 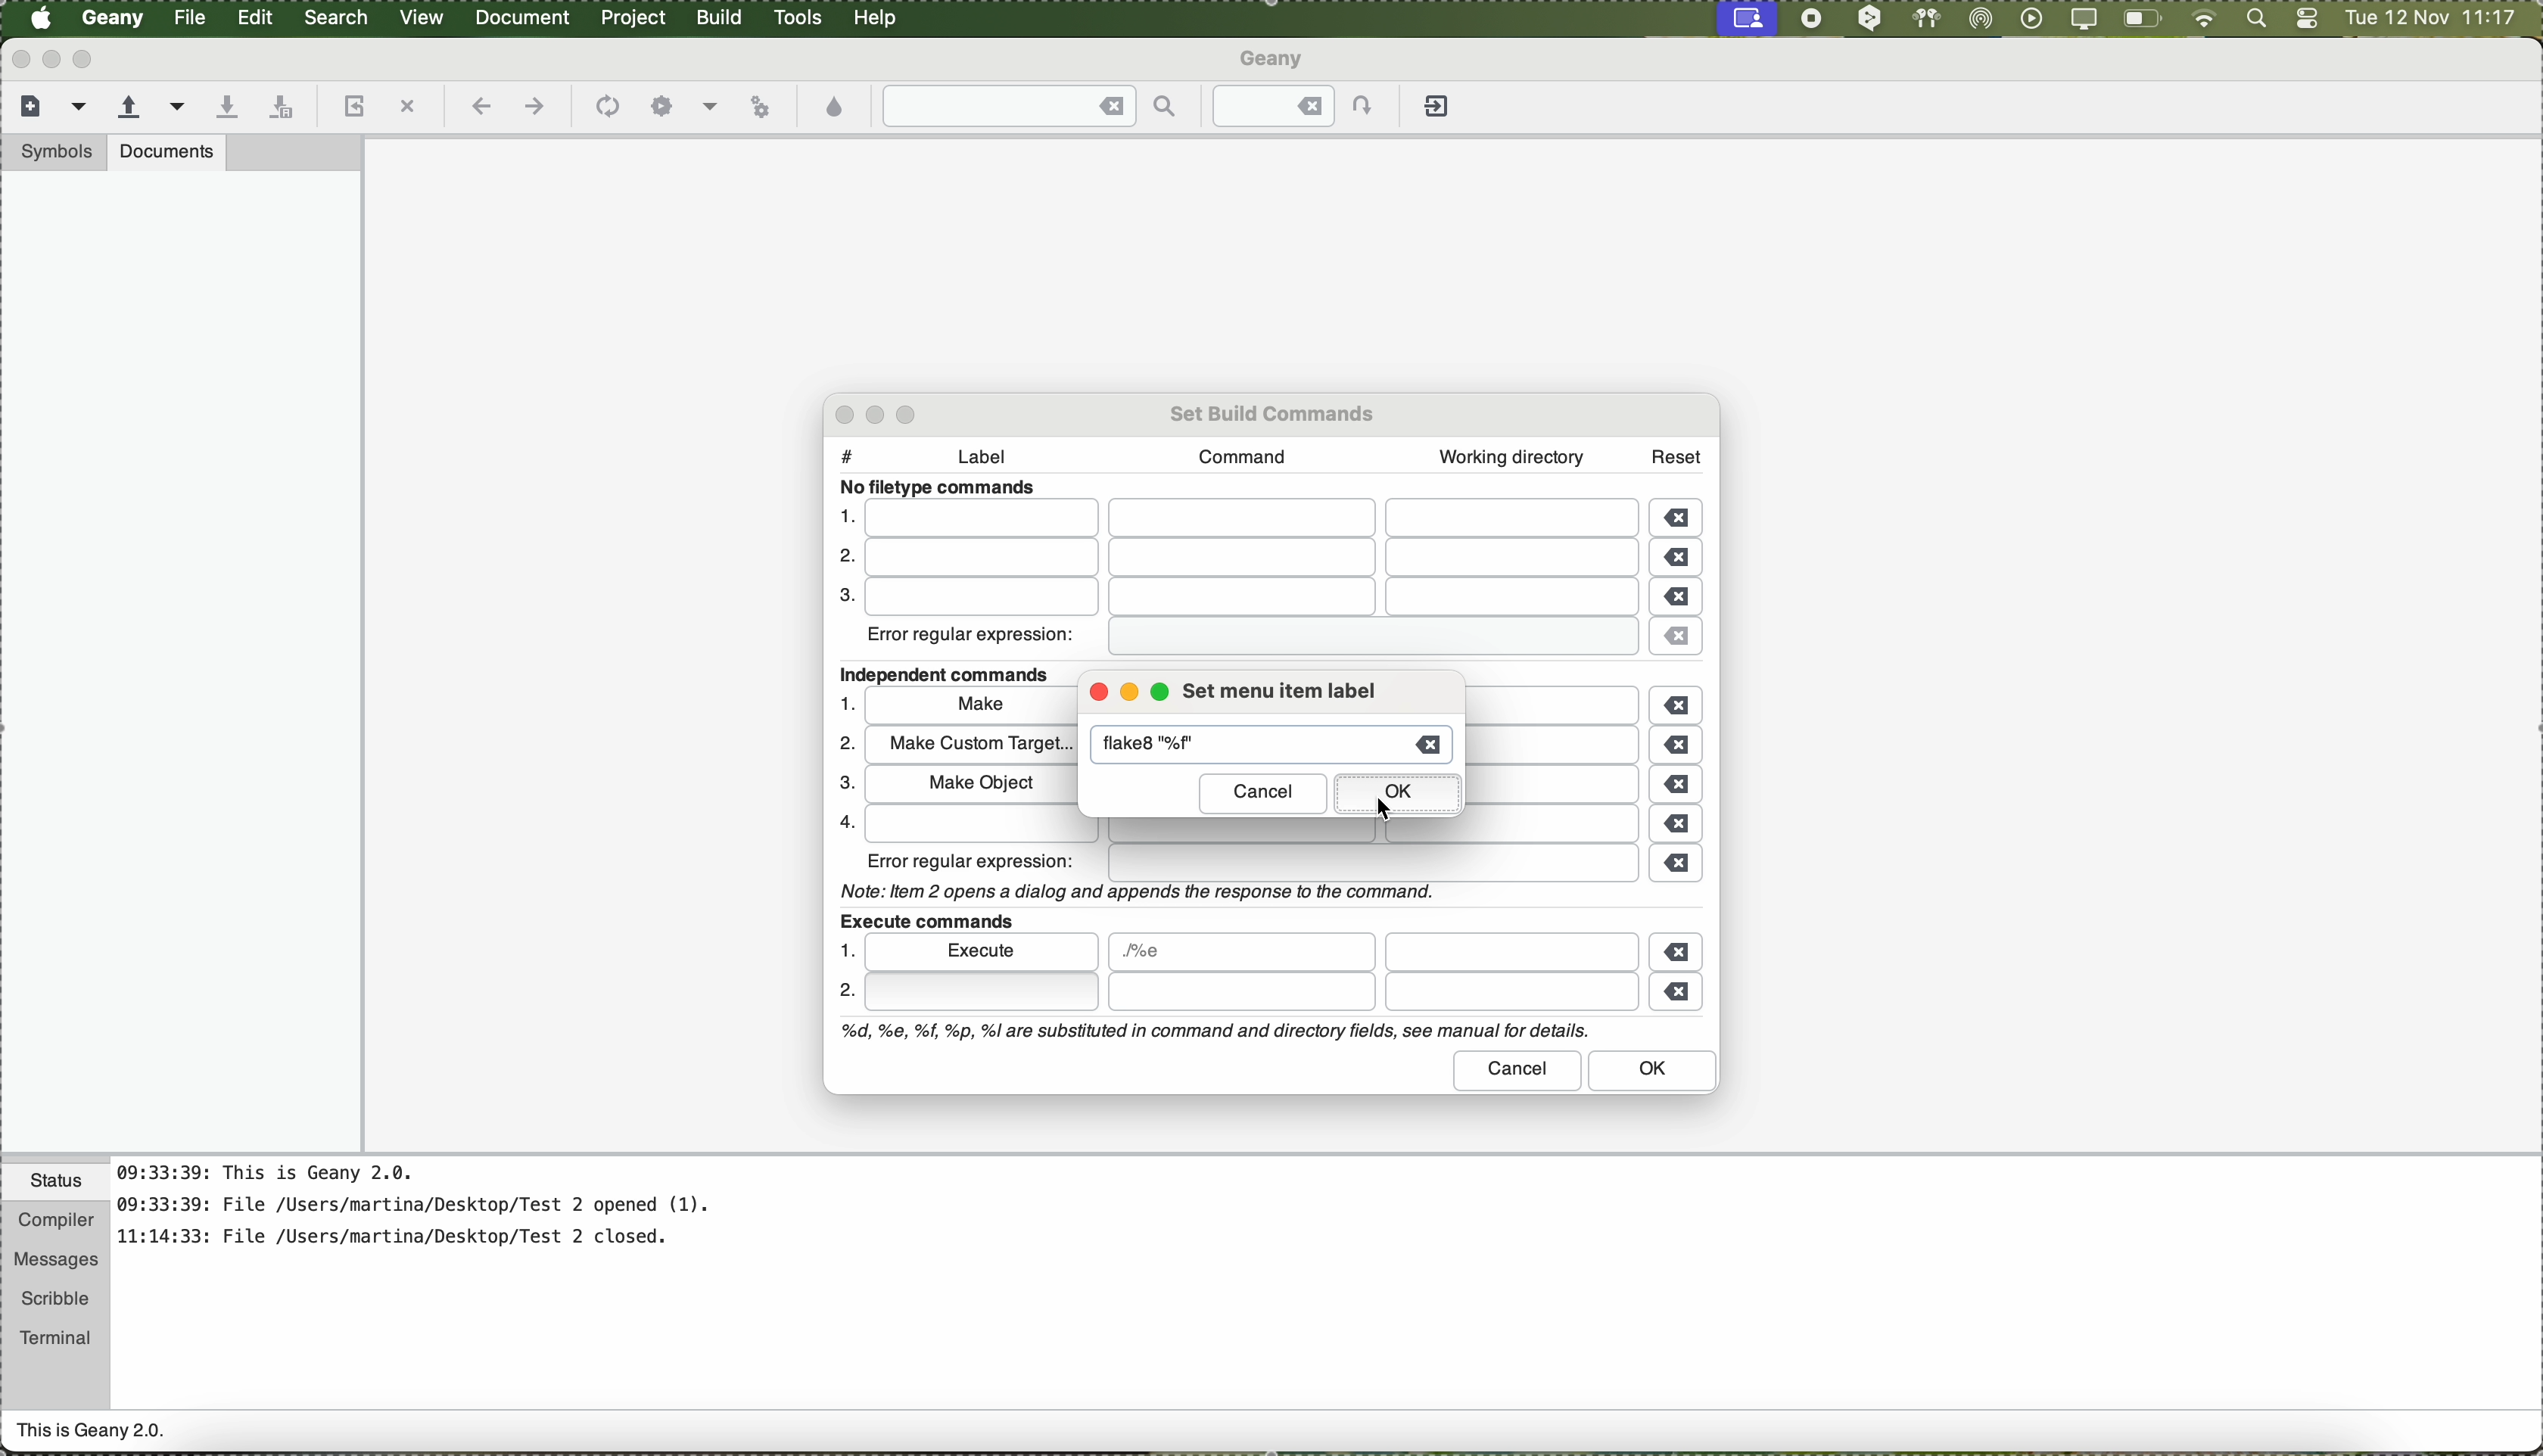 I want to click on close pop-up, so click(x=837, y=414).